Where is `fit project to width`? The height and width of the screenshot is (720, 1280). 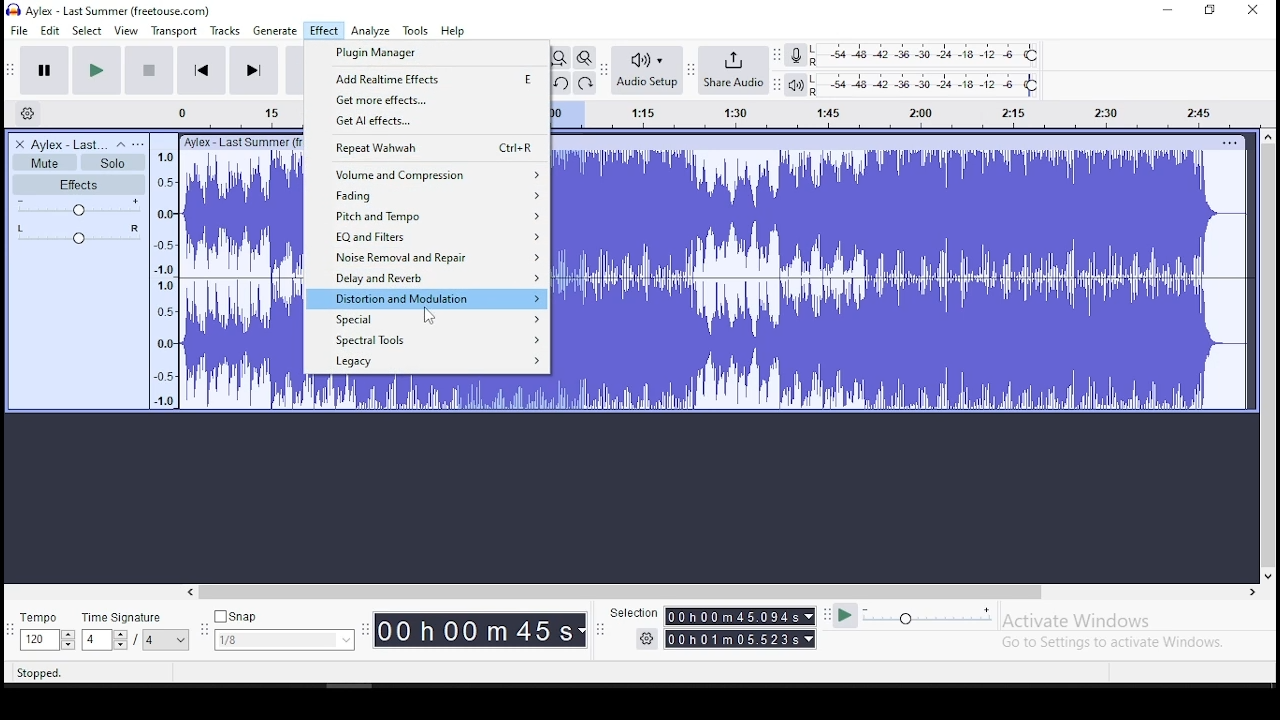 fit project to width is located at coordinates (557, 57).